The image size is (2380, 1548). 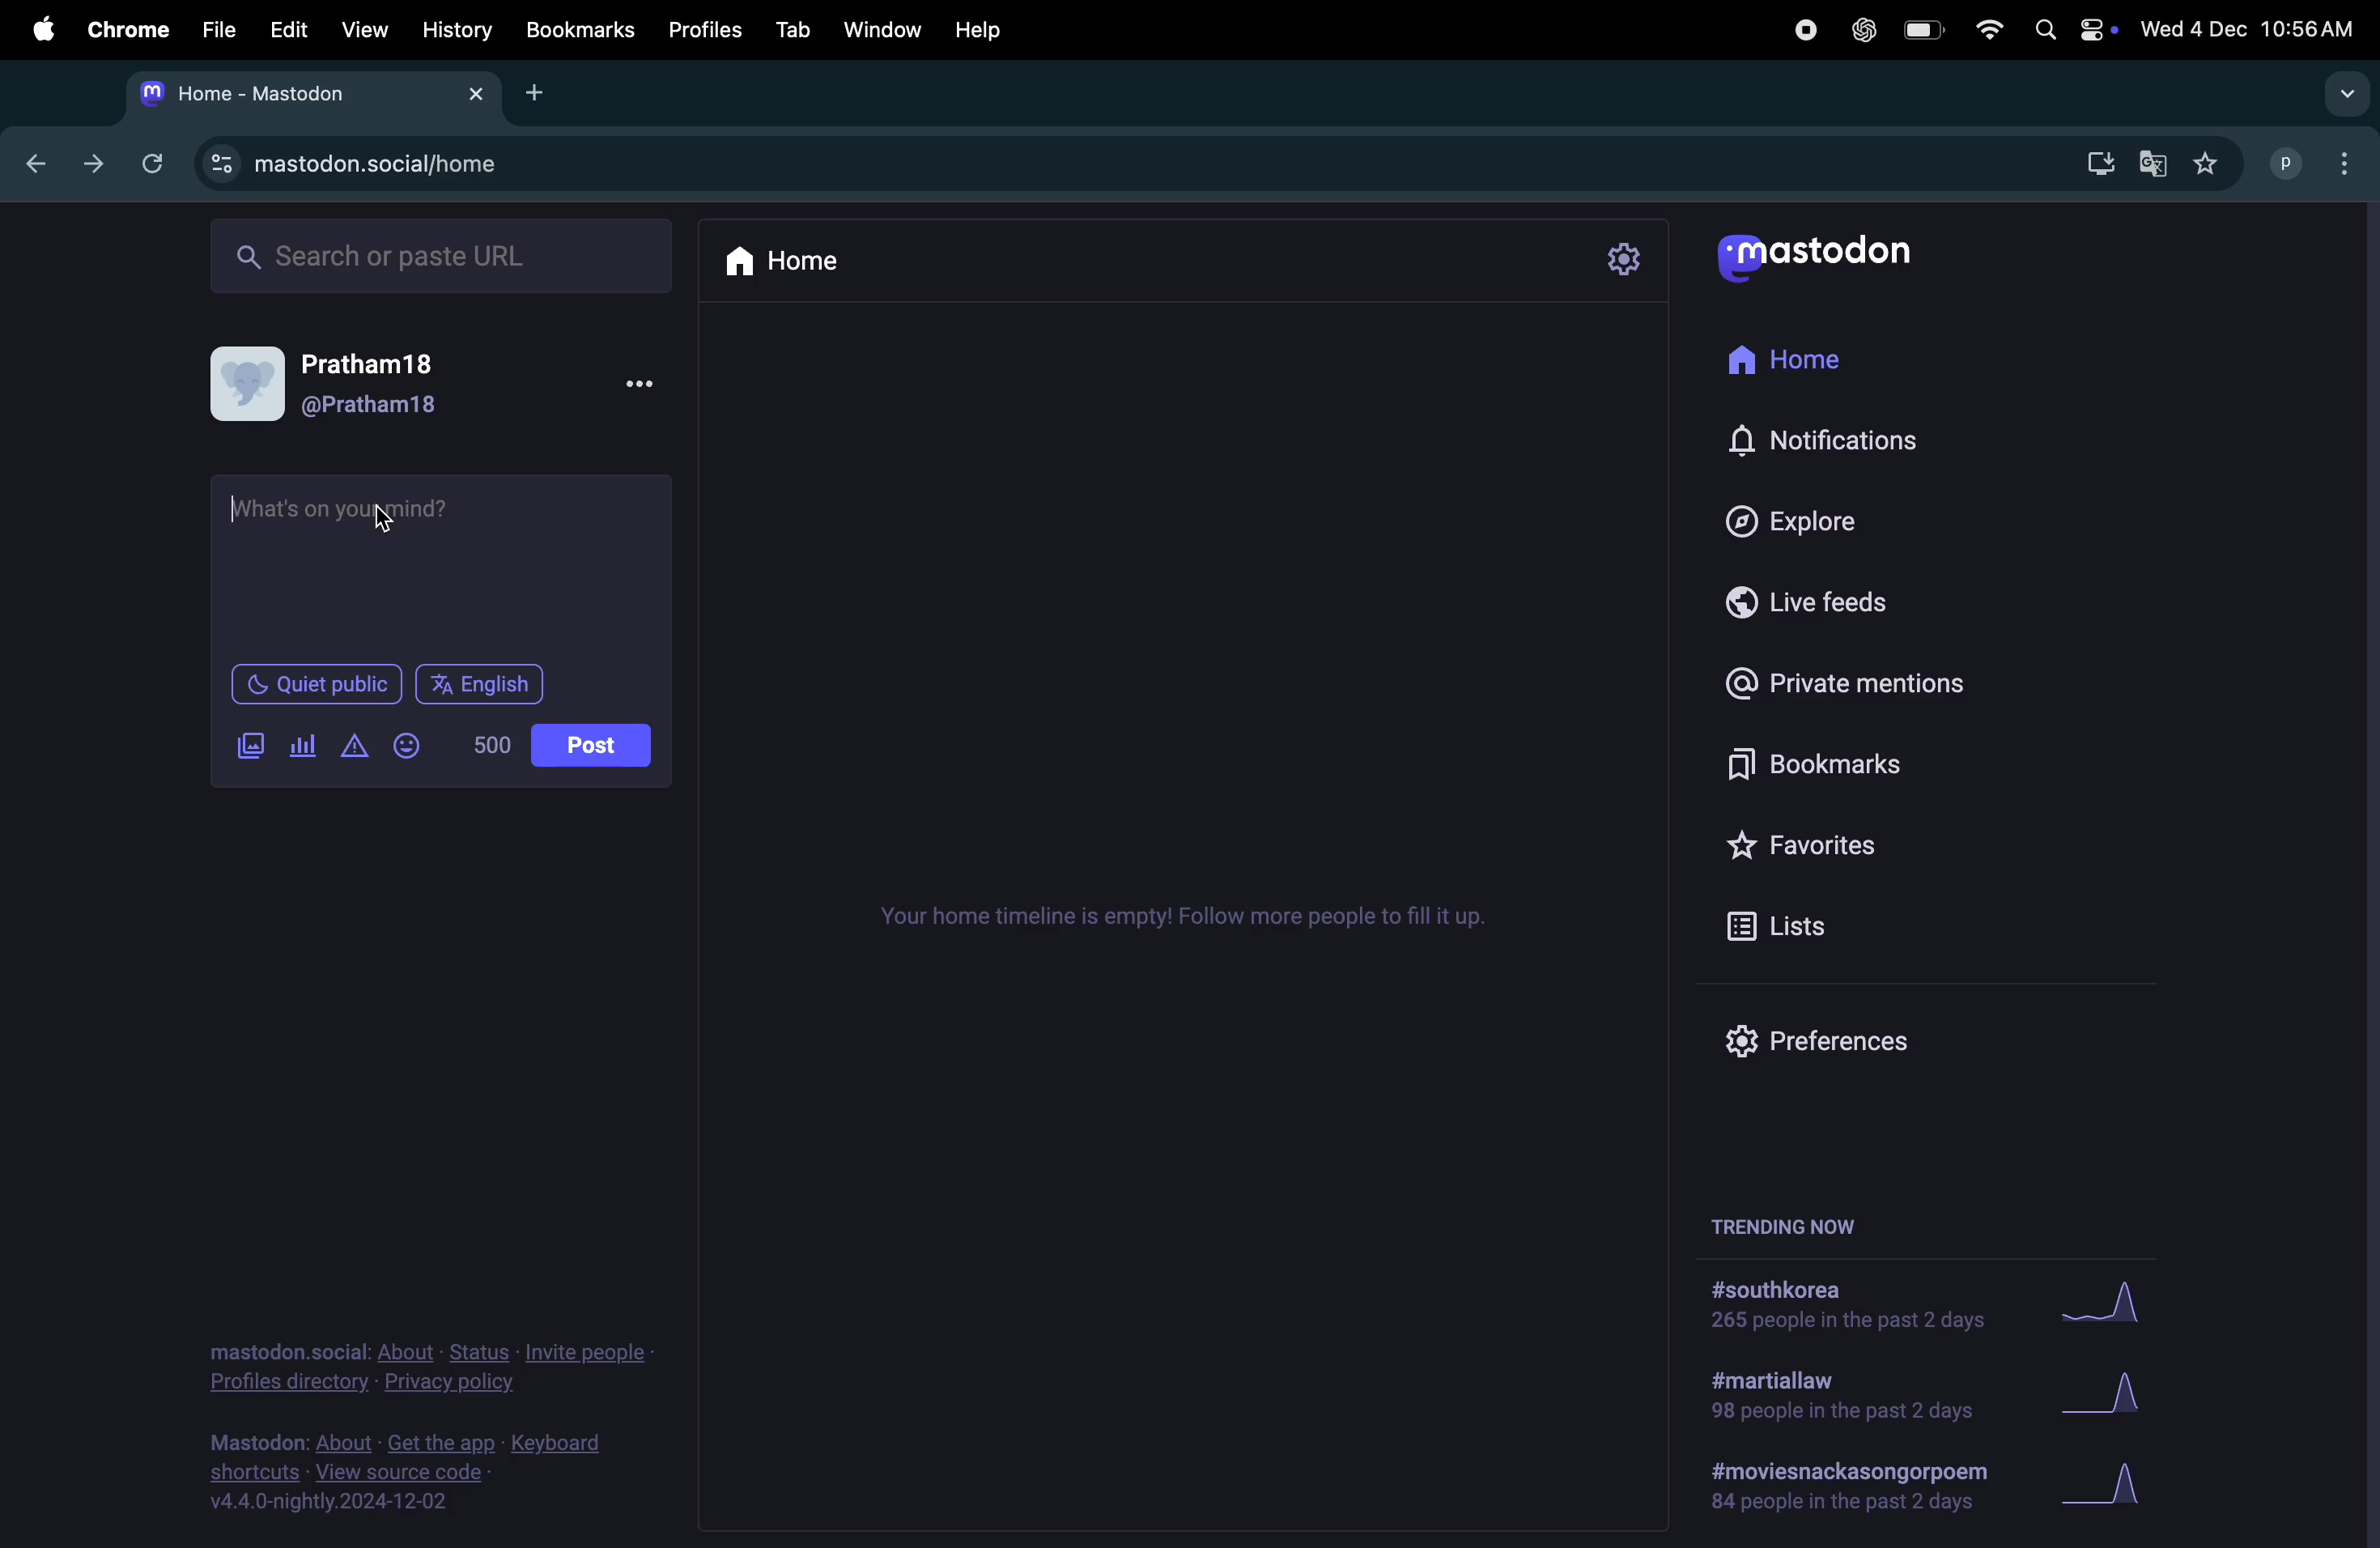 What do you see at coordinates (1982, 28) in the screenshot?
I see `wifi` at bounding box center [1982, 28].